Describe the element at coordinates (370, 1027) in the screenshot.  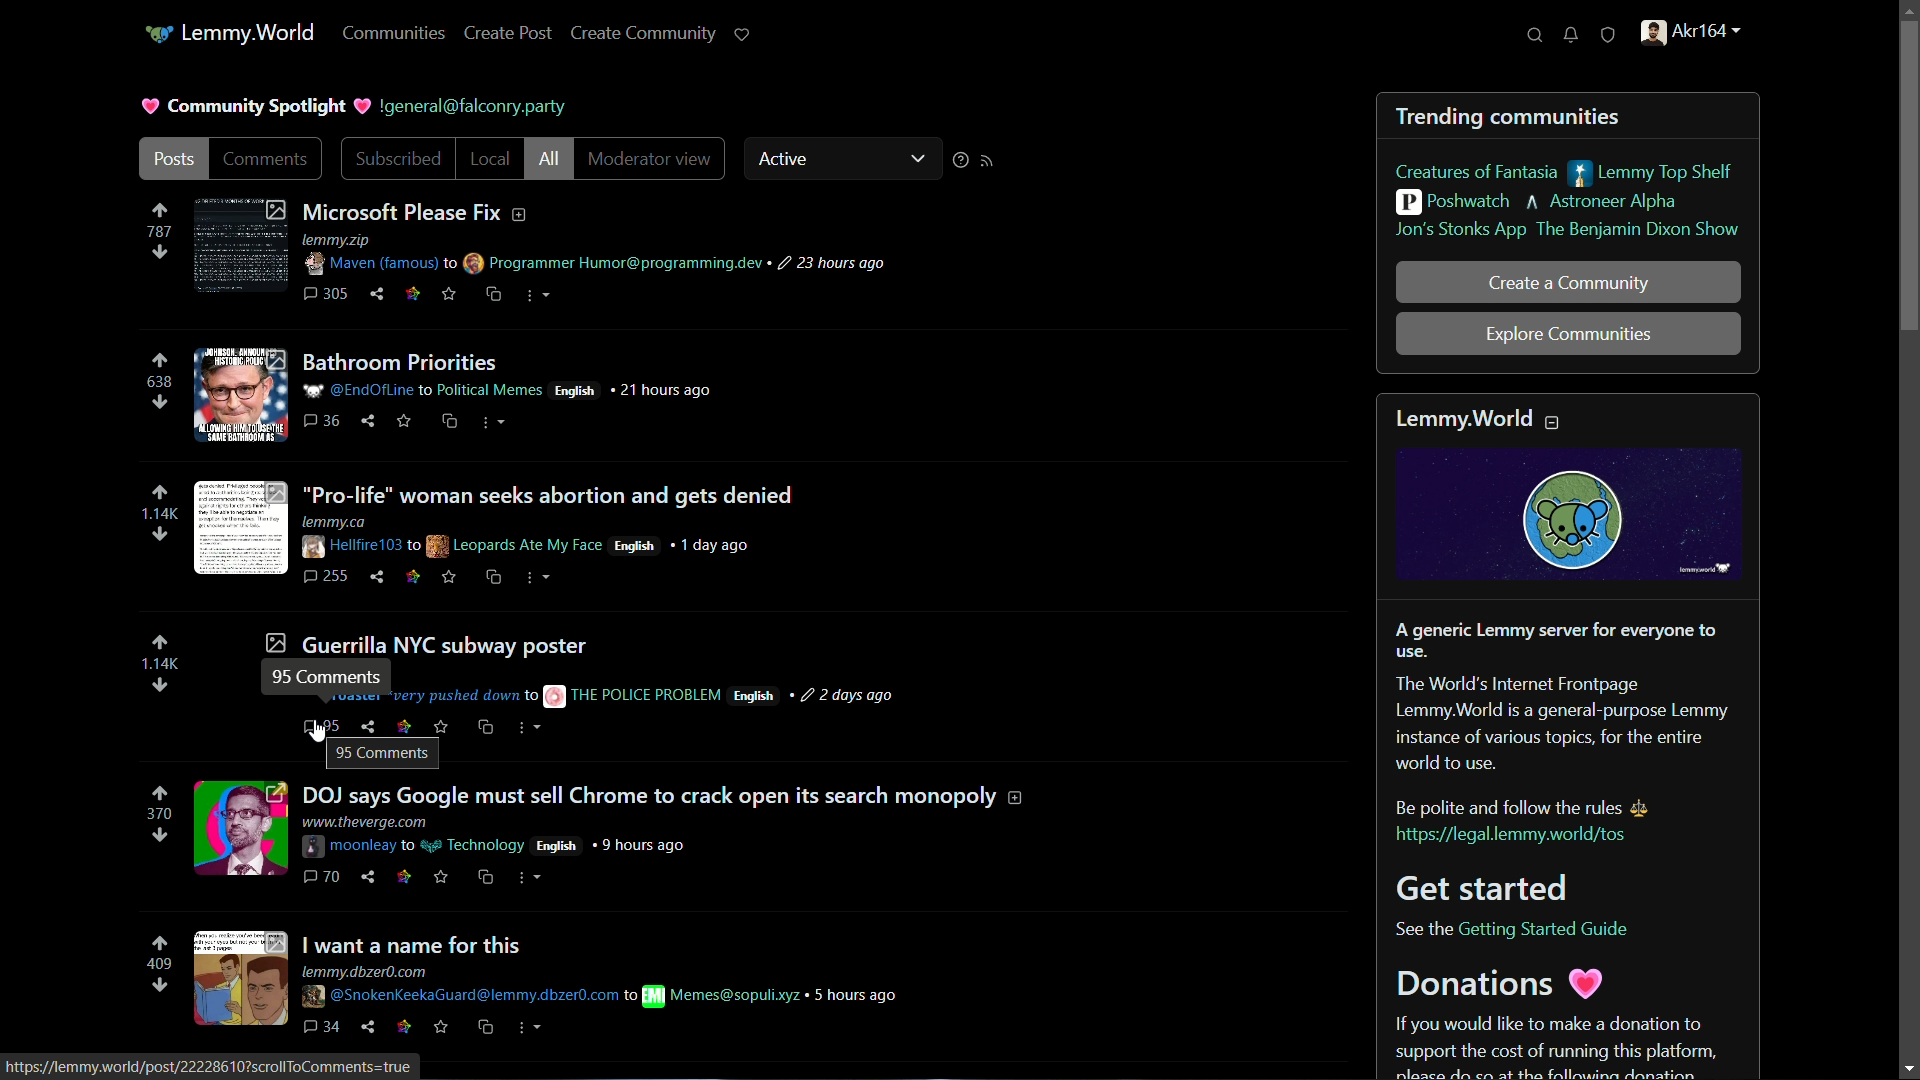
I see `share` at that location.